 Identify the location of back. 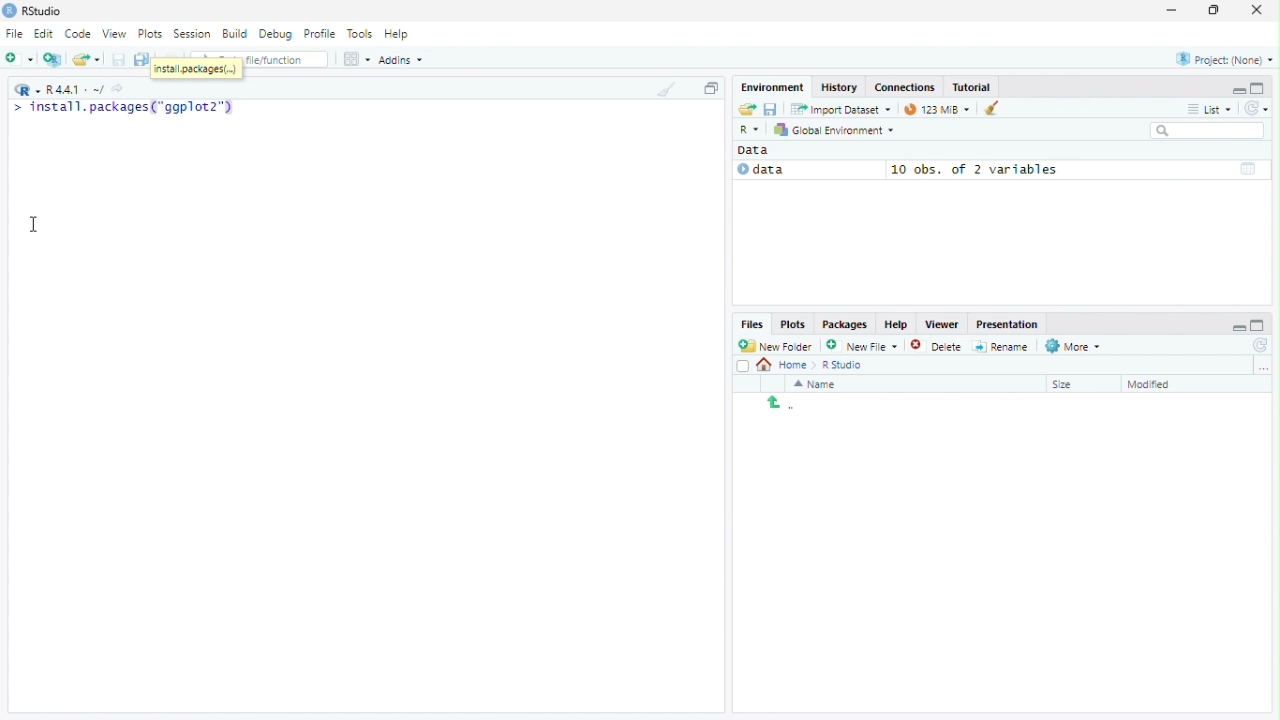
(775, 402).